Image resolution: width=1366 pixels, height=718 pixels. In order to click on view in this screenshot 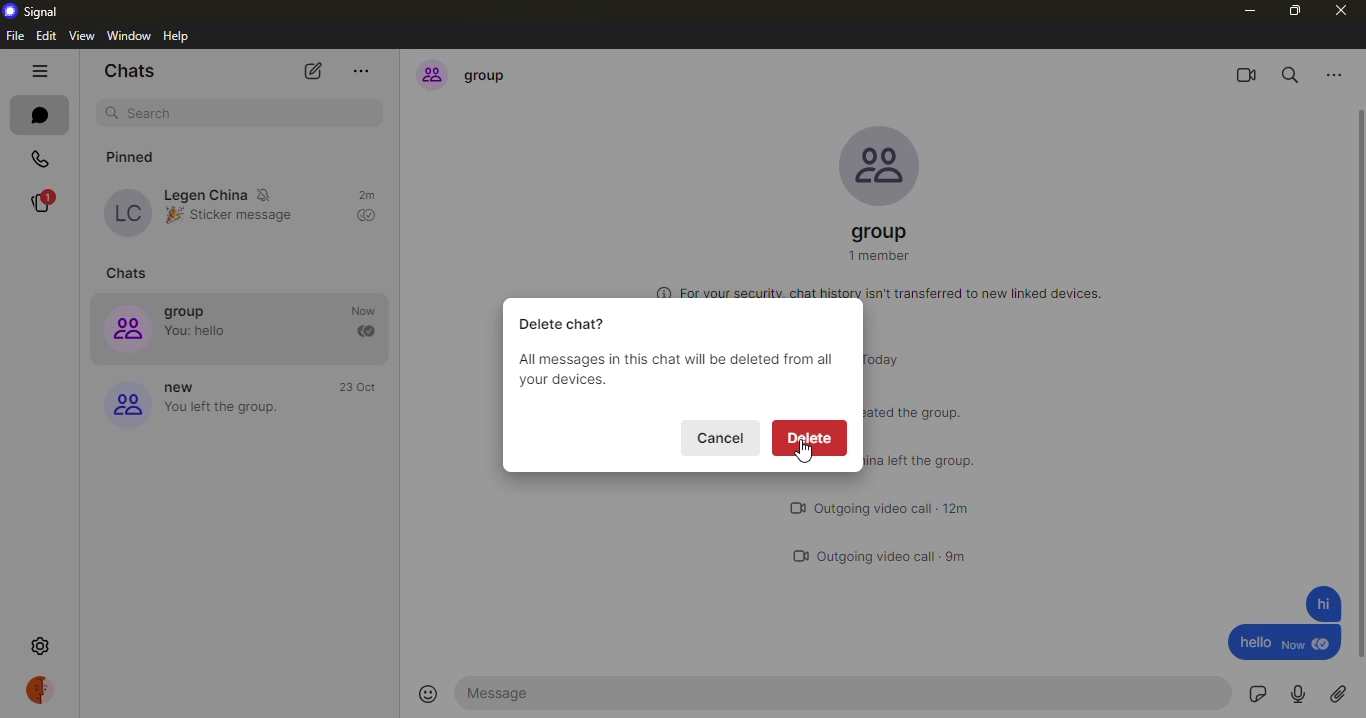, I will do `click(83, 35)`.